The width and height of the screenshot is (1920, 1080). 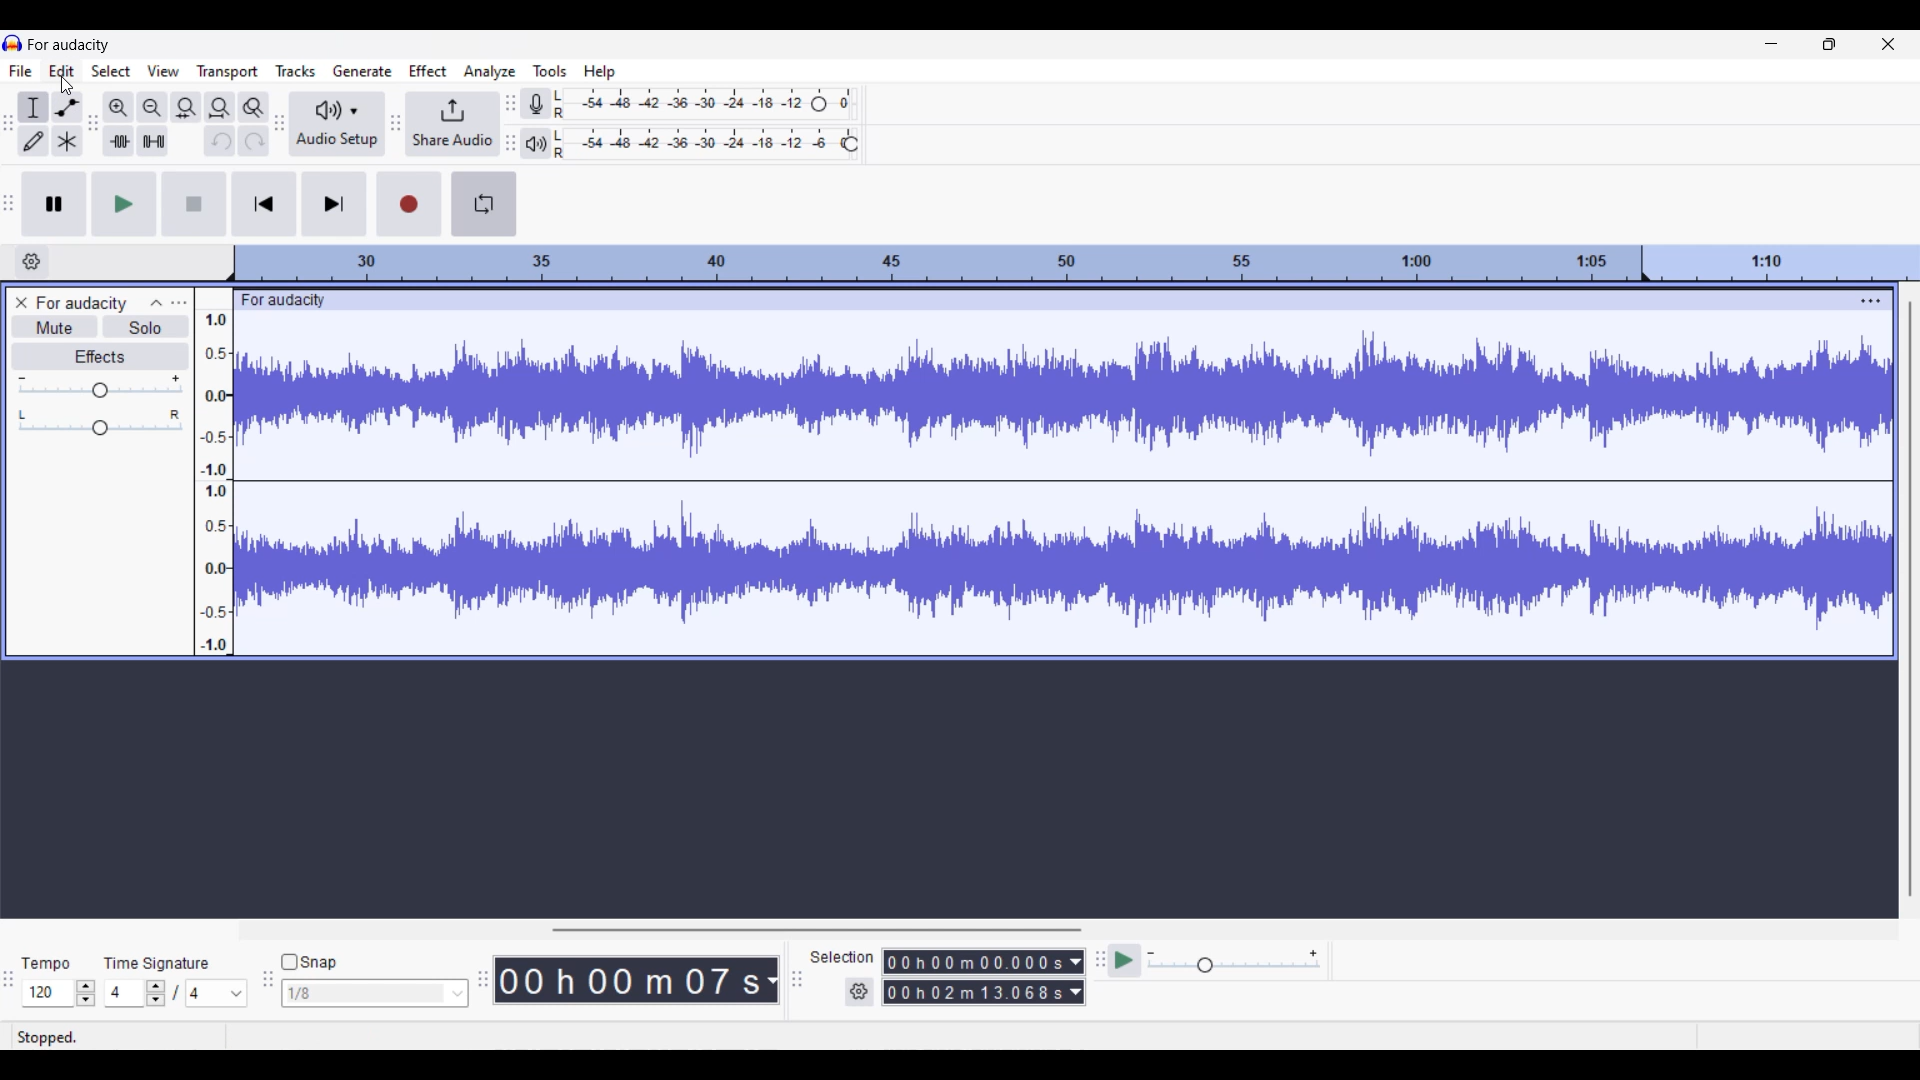 I want to click on Mute, so click(x=54, y=327).